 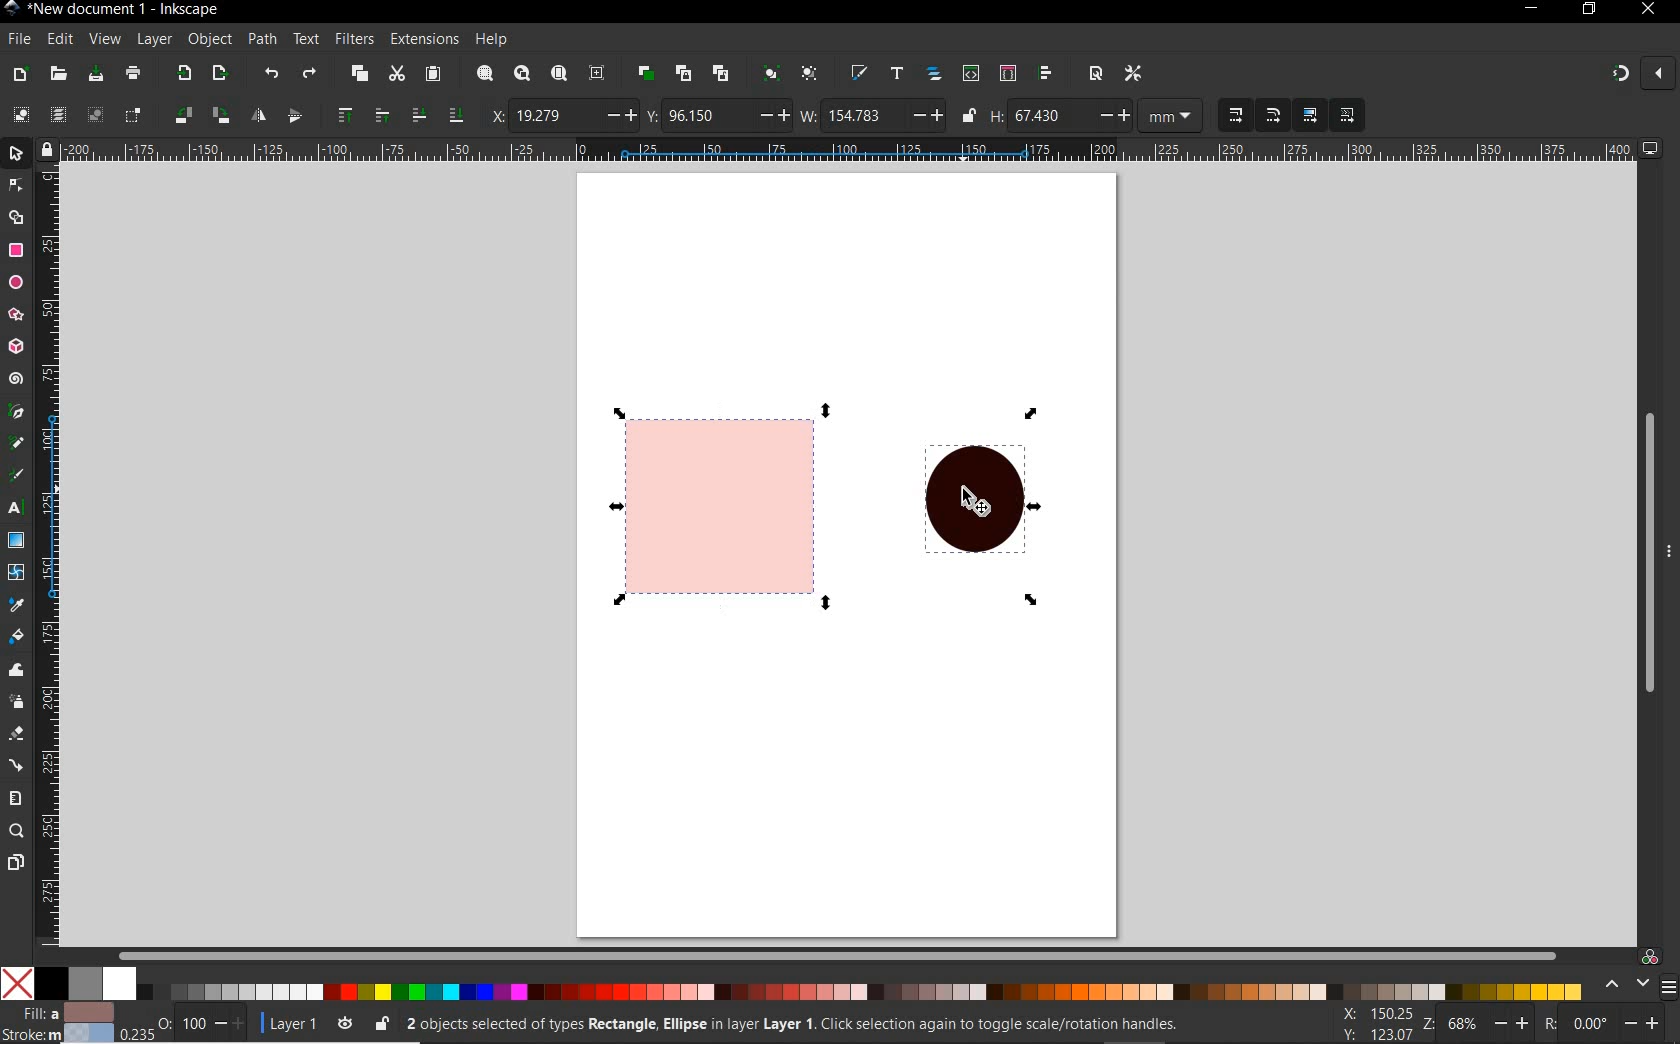 What do you see at coordinates (873, 117) in the screenshot?
I see `width selection` at bounding box center [873, 117].